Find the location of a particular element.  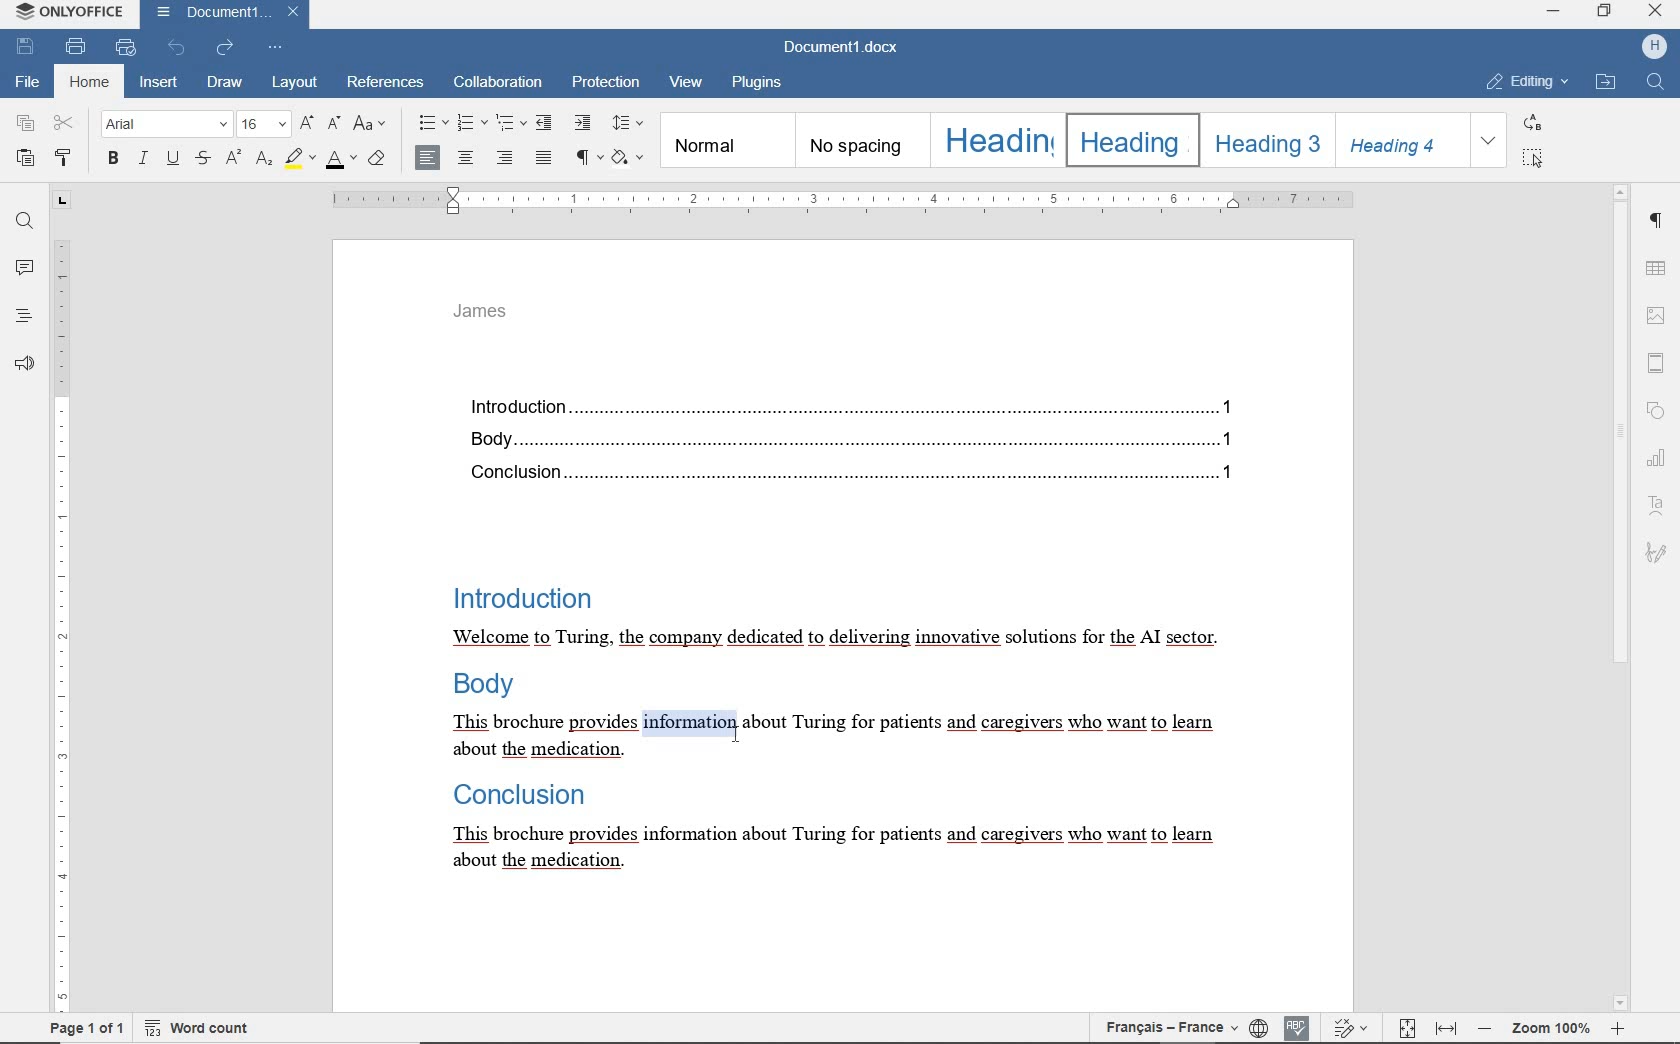

HEADINGS is located at coordinates (22, 315).